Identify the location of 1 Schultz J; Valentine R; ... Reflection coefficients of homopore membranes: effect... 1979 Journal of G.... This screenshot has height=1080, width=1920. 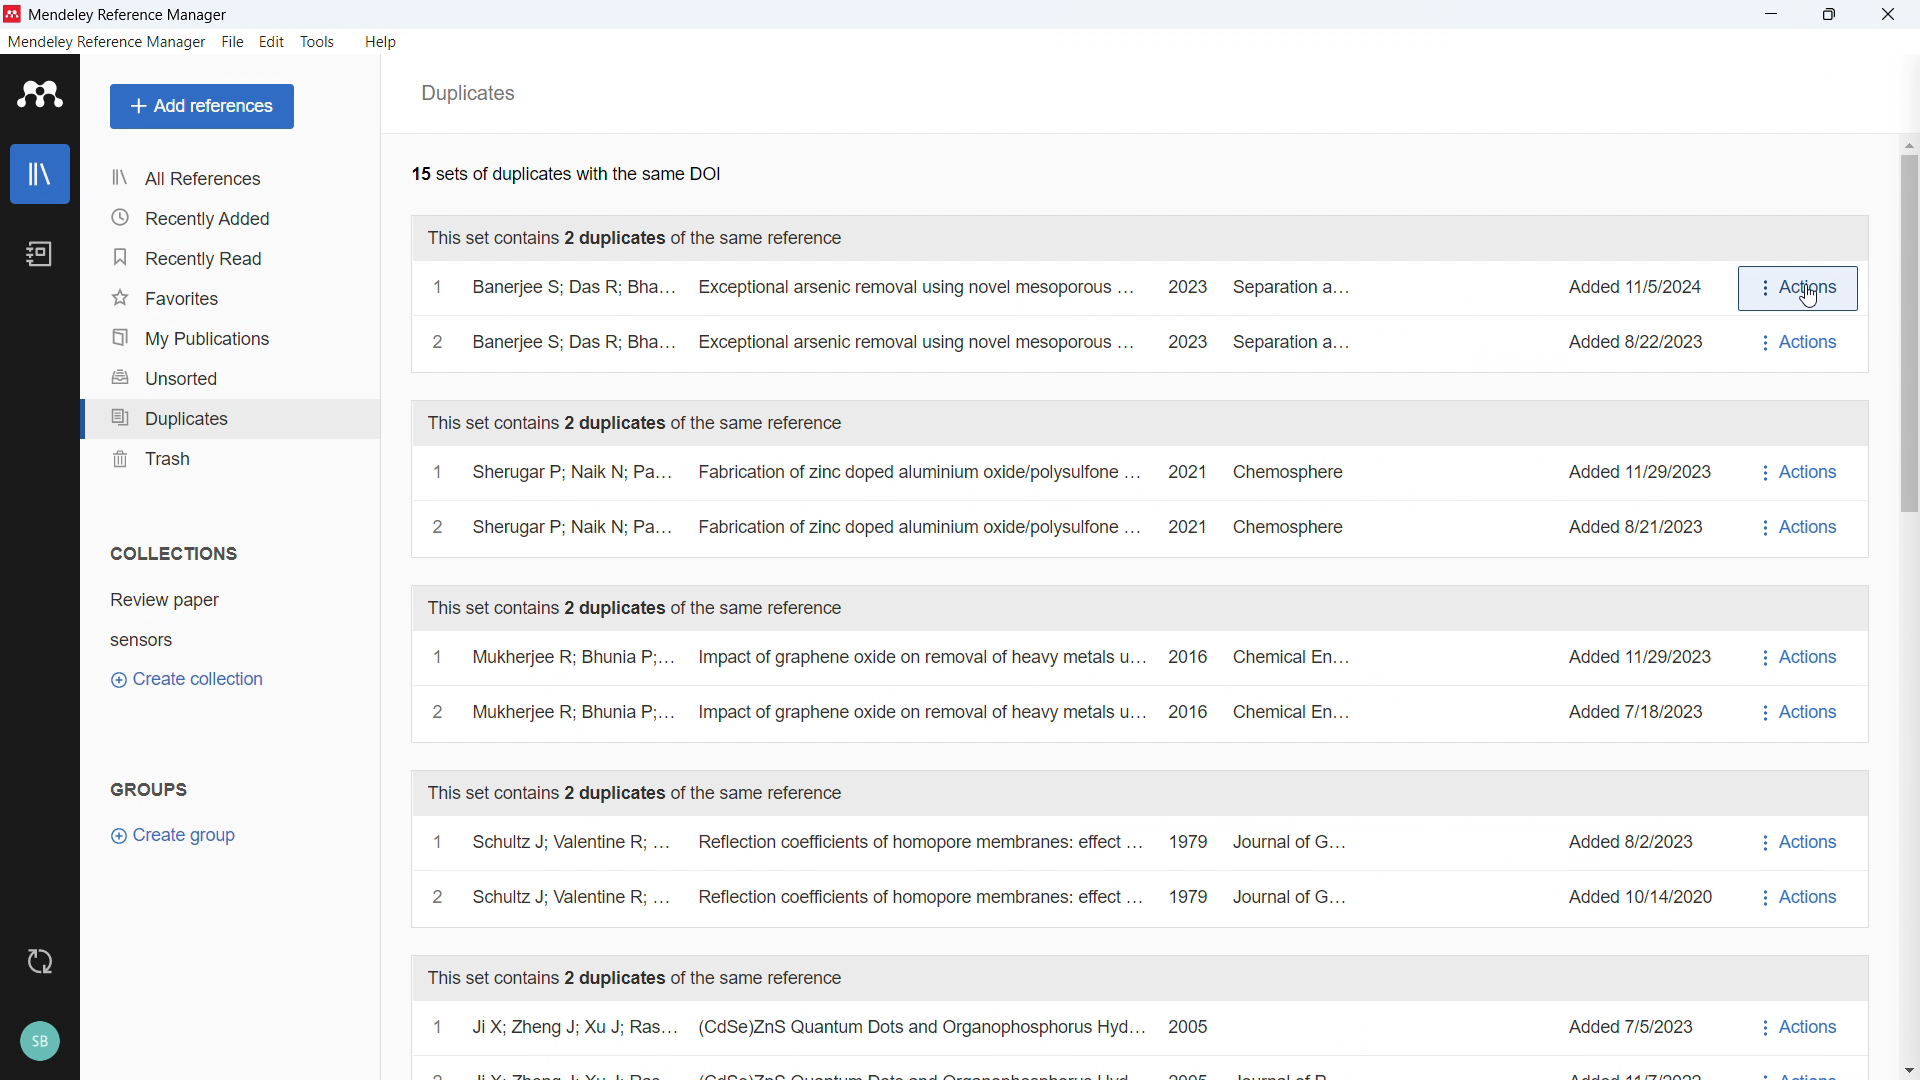
(895, 841).